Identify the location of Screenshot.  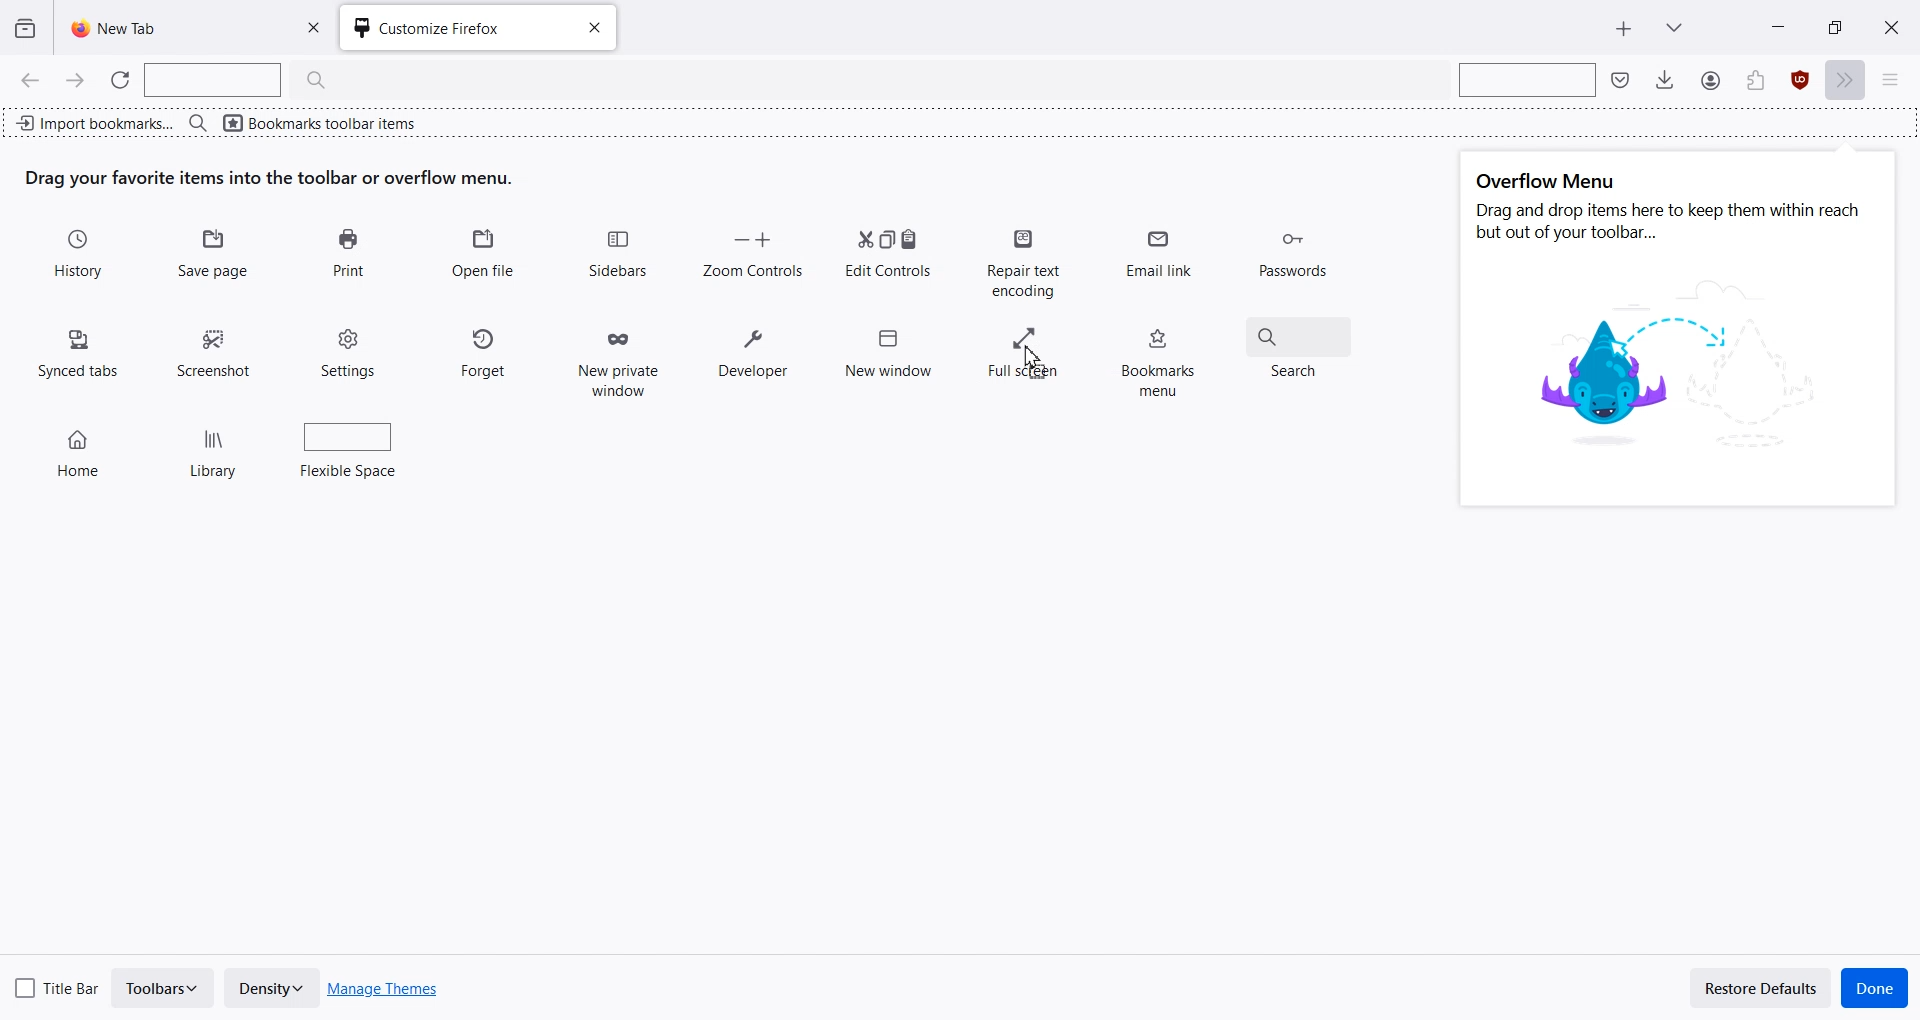
(217, 347).